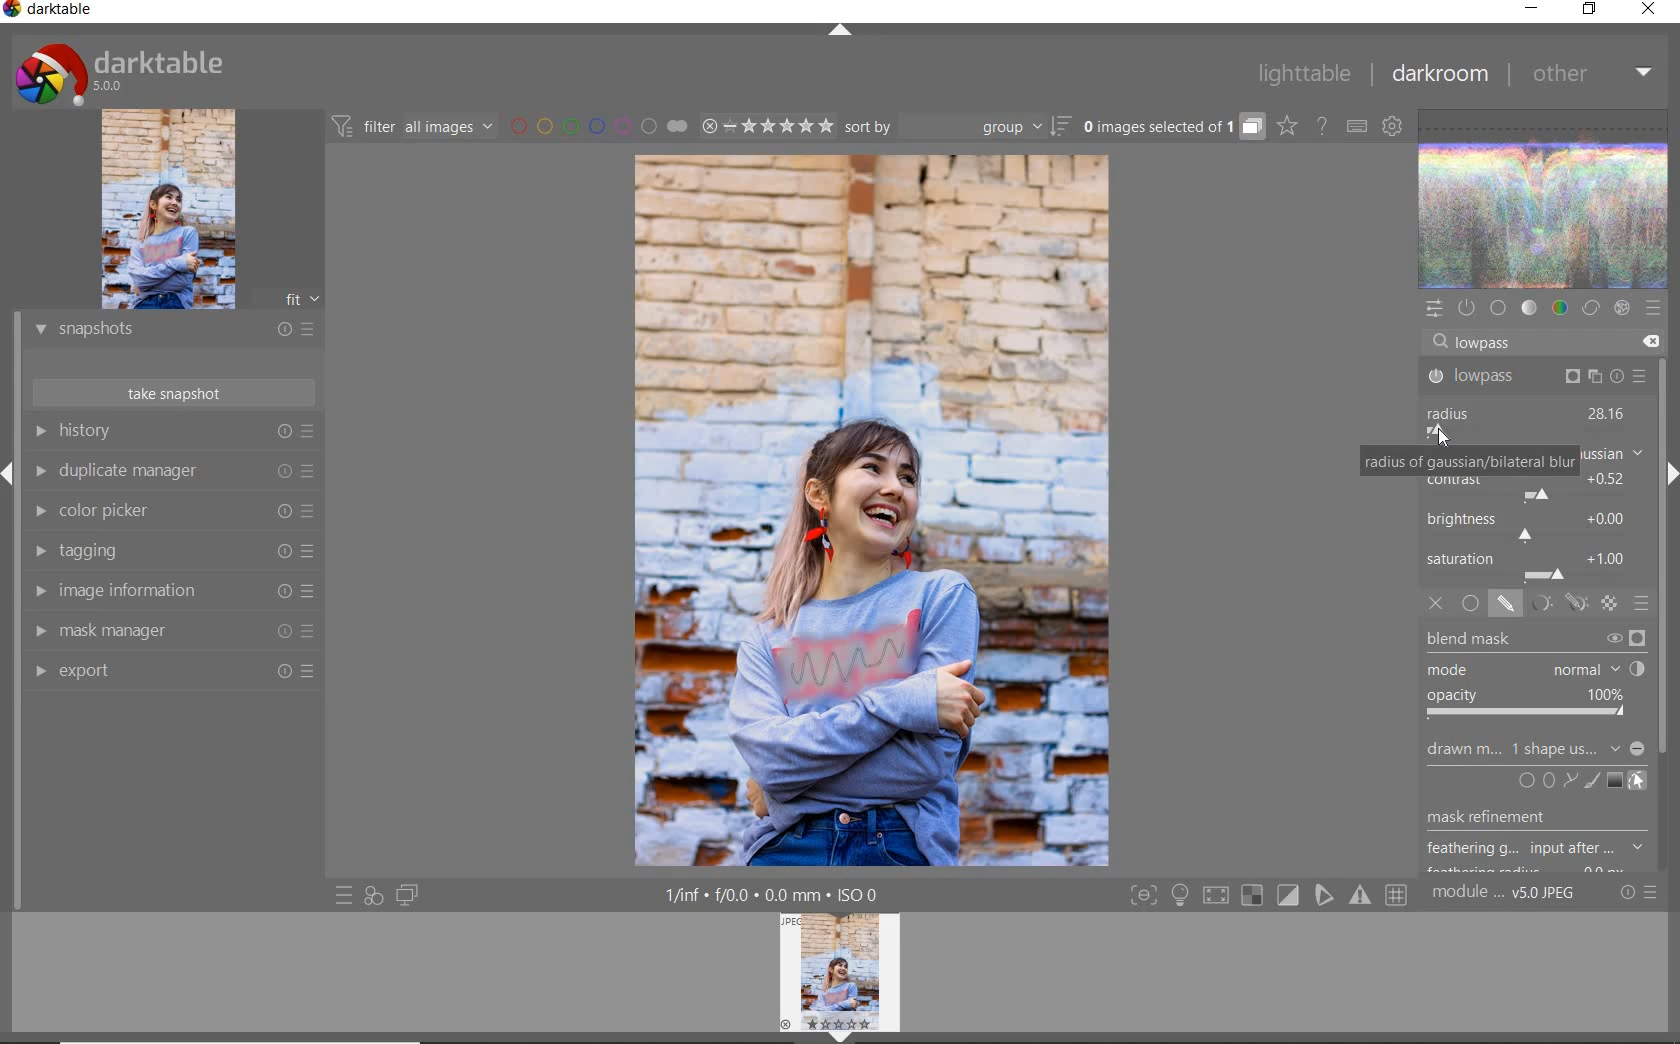 The width and height of the screenshot is (1680, 1044). I want to click on presets, so click(1653, 308).